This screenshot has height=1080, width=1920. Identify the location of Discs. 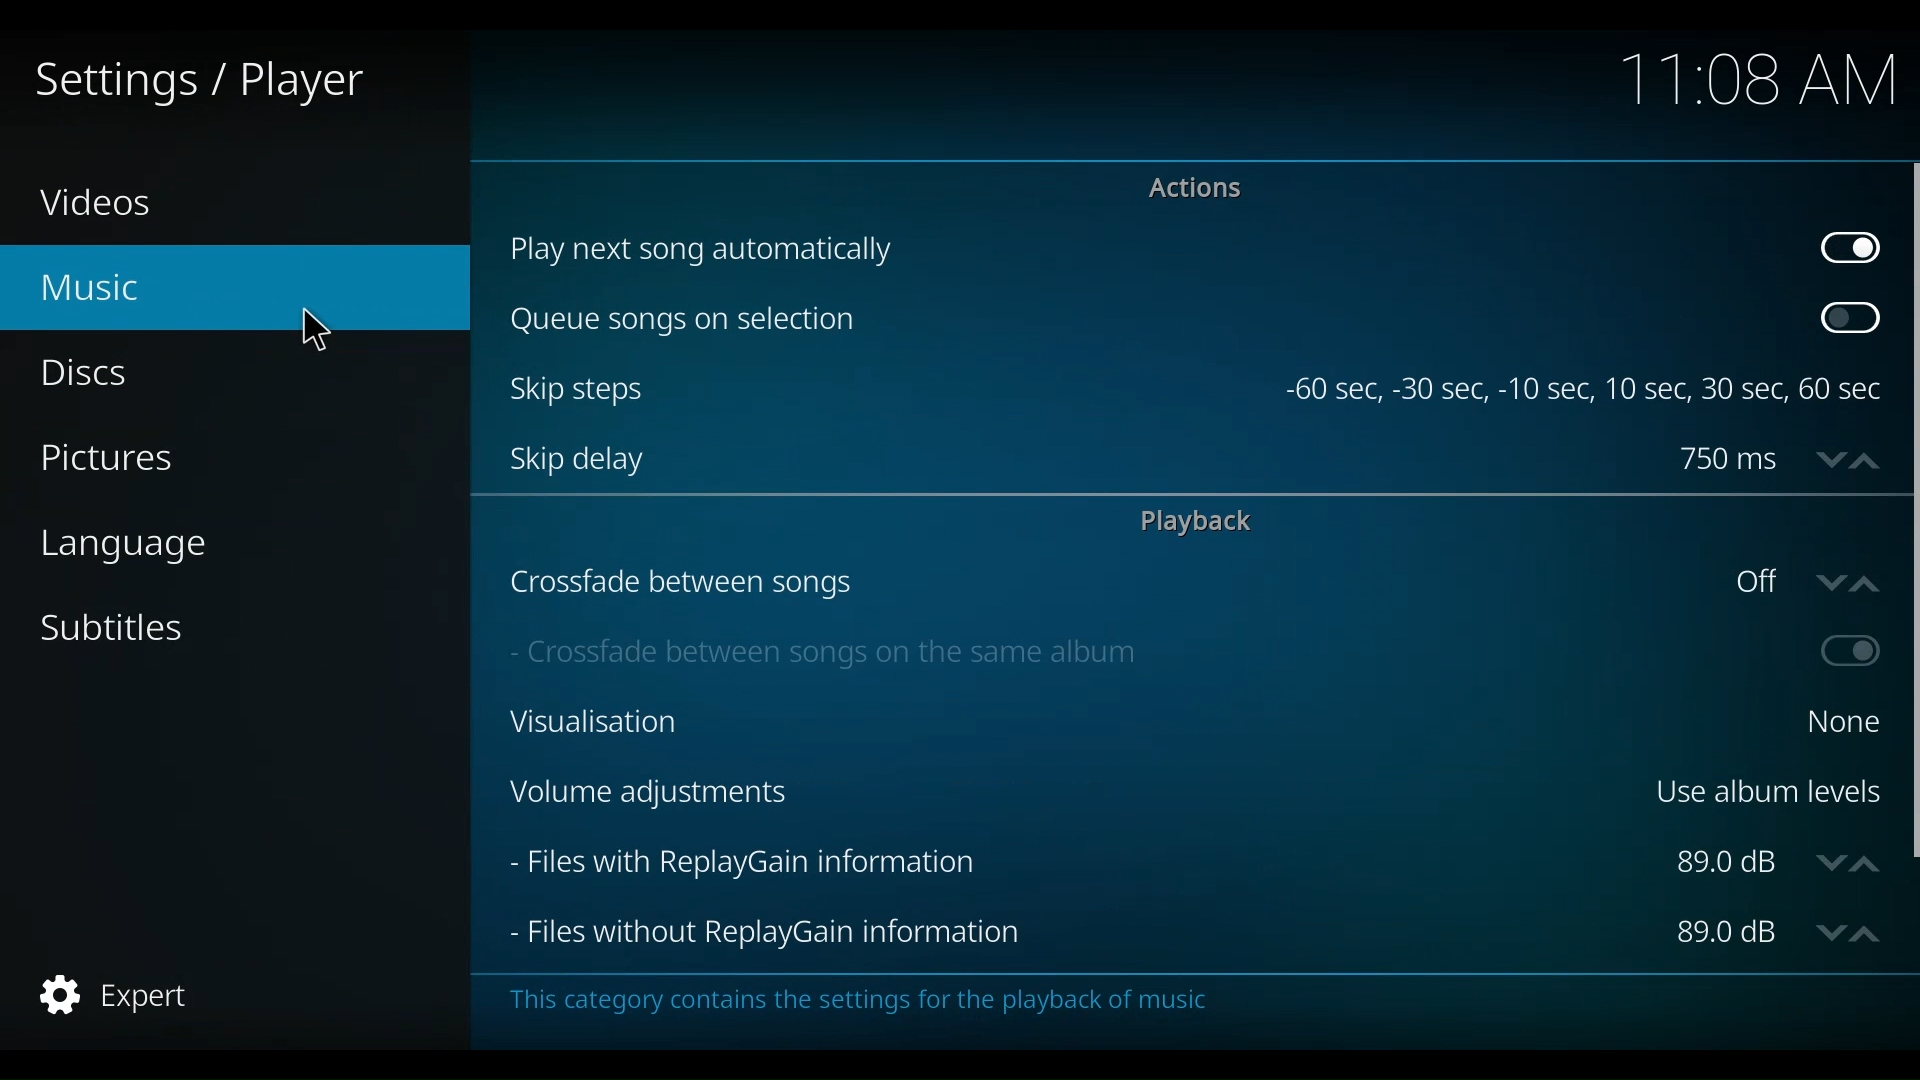
(92, 374).